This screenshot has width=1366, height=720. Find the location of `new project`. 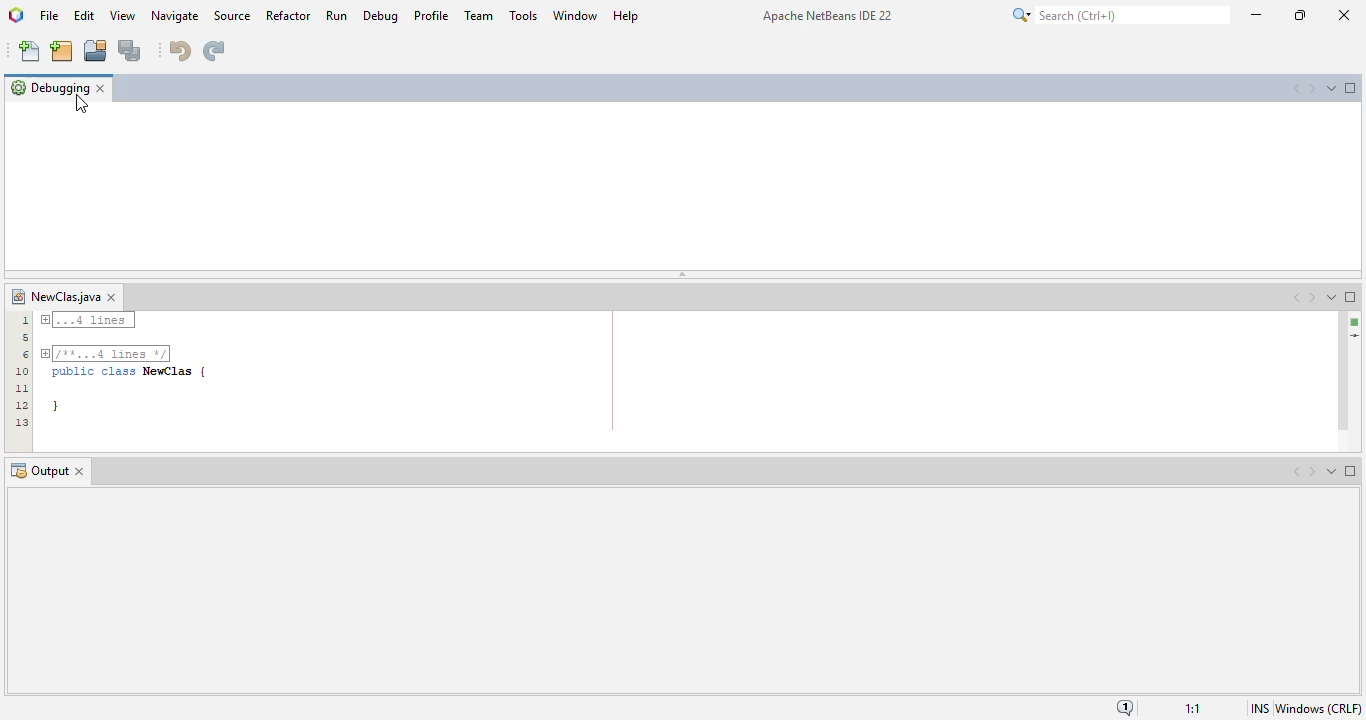

new project is located at coordinates (62, 51).